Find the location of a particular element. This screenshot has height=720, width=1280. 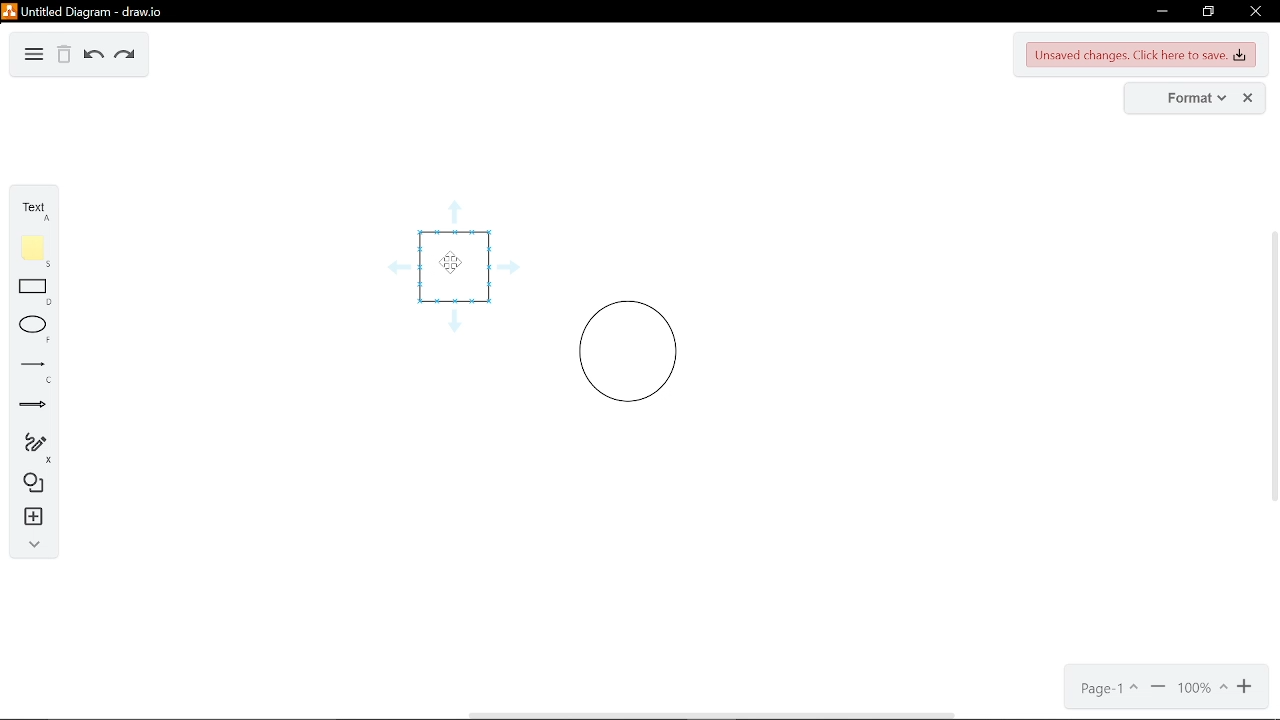

close is located at coordinates (1254, 11).